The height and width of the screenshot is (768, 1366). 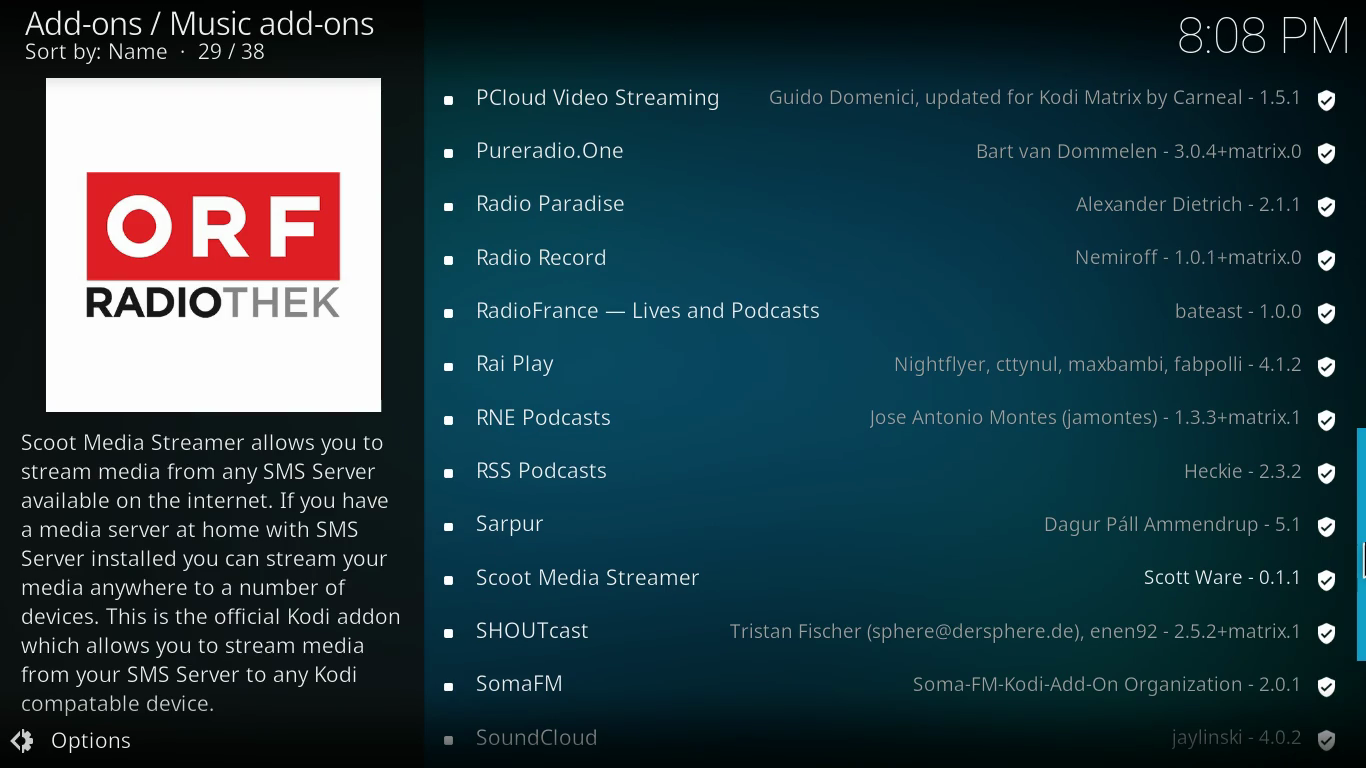 What do you see at coordinates (1229, 580) in the screenshot?
I see `provider` at bounding box center [1229, 580].